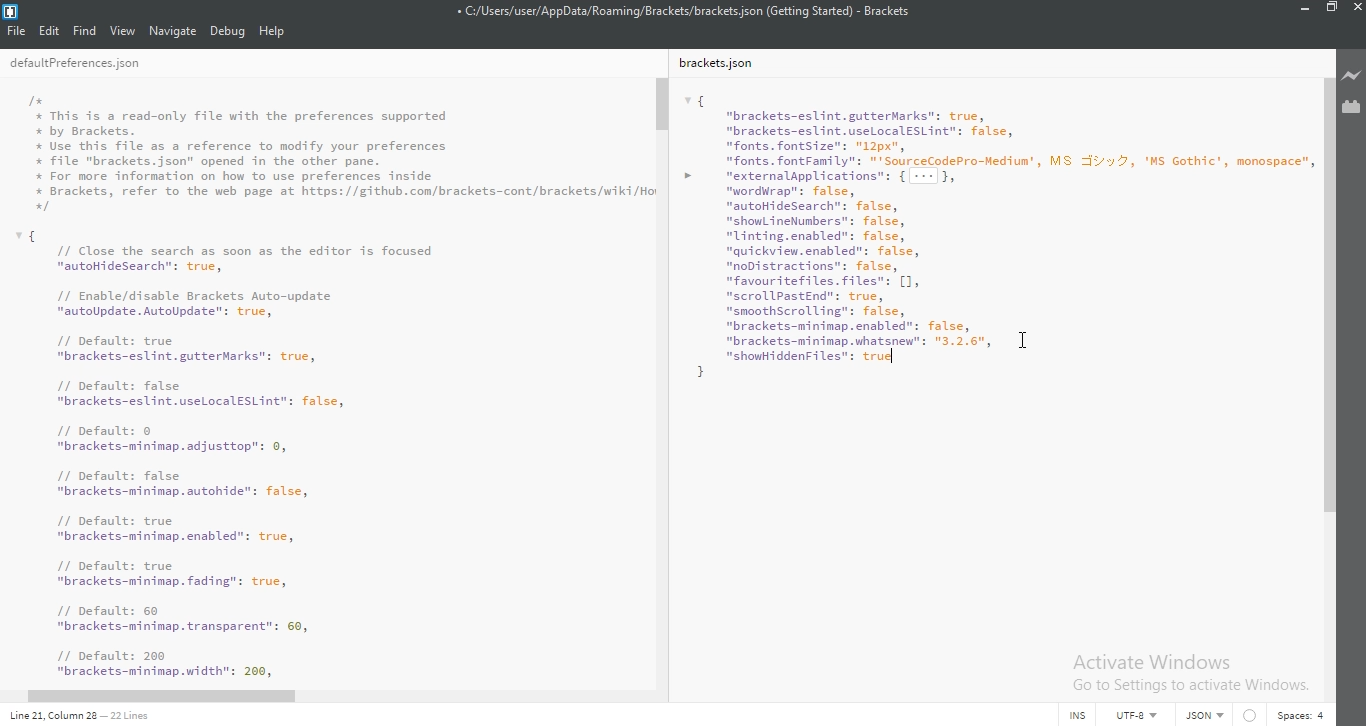 The image size is (1366, 726). I want to click on defaultPreference.json, so click(98, 64).